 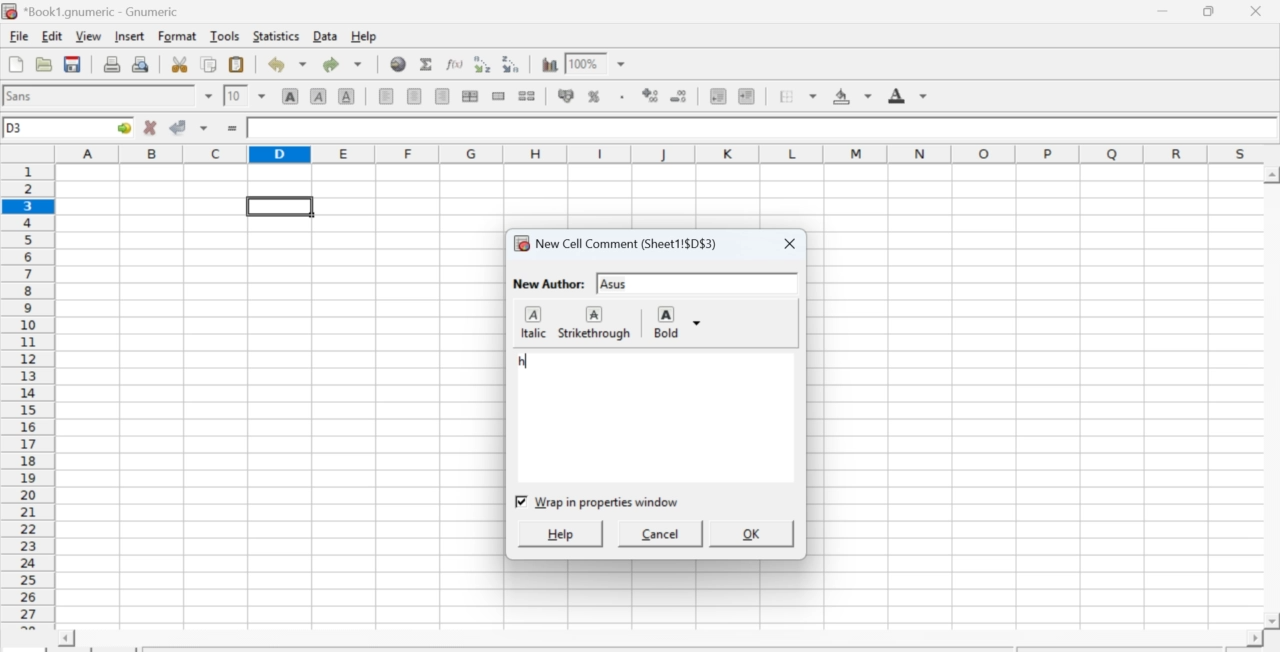 What do you see at coordinates (398, 65) in the screenshot?
I see `Hyperlink` at bounding box center [398, 65].